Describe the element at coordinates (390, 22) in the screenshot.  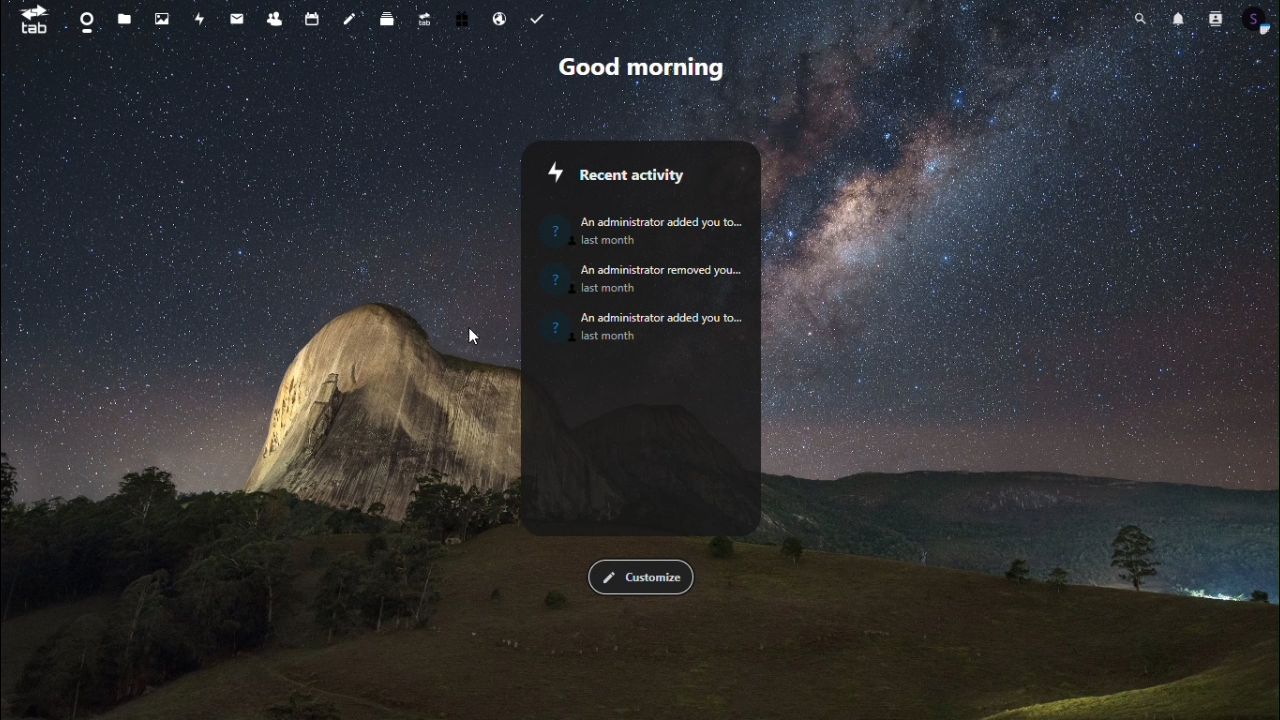
I see `deck` at that location.